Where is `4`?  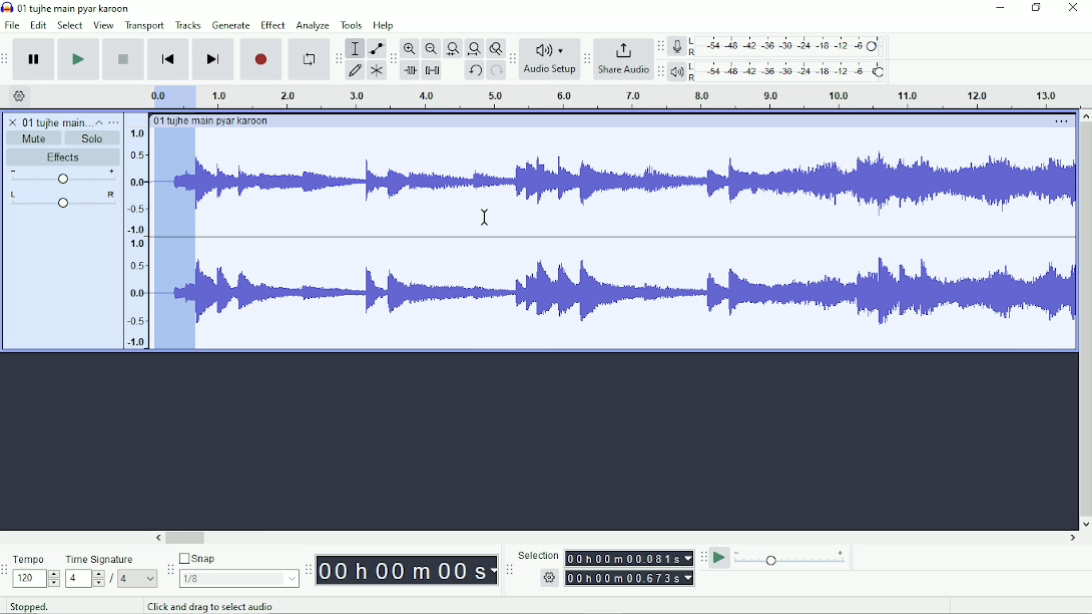 4 is located at coordinates (137, 578).